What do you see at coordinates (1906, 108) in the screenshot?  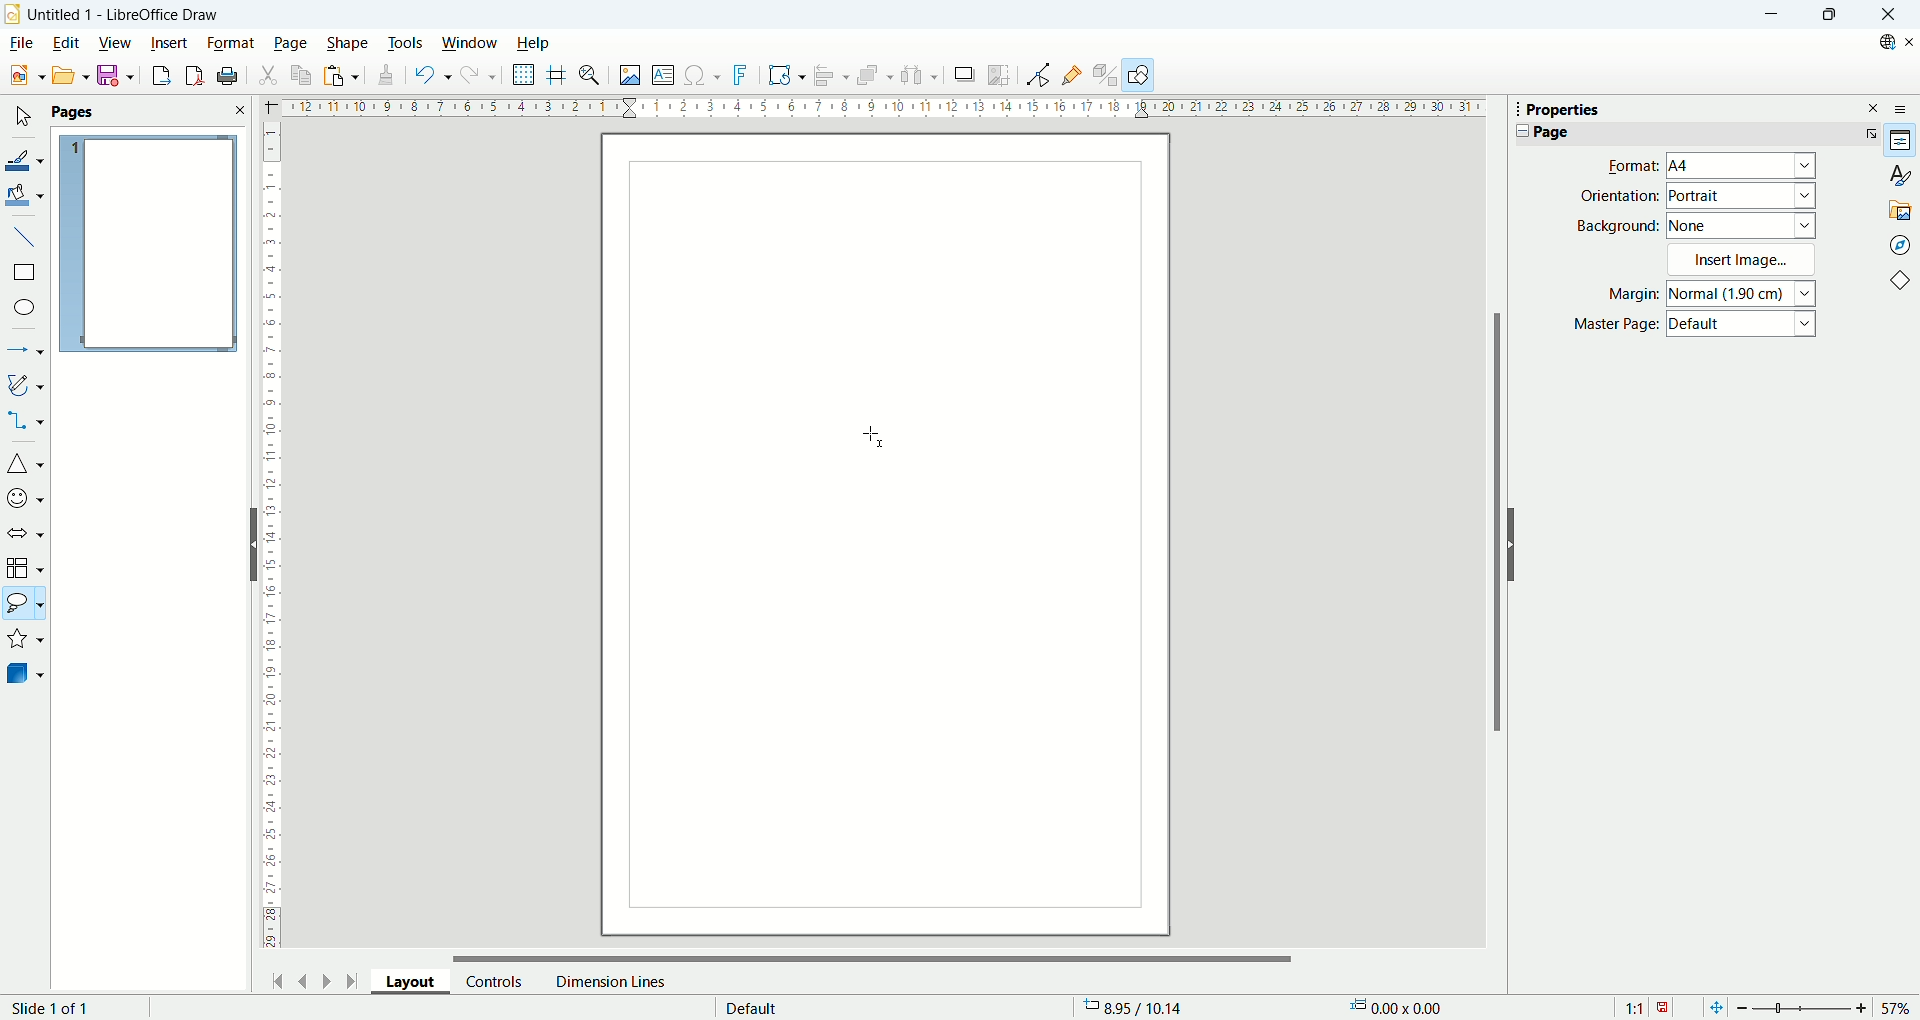 I see `Sidebar settings` at bounding box center [1906, 108].